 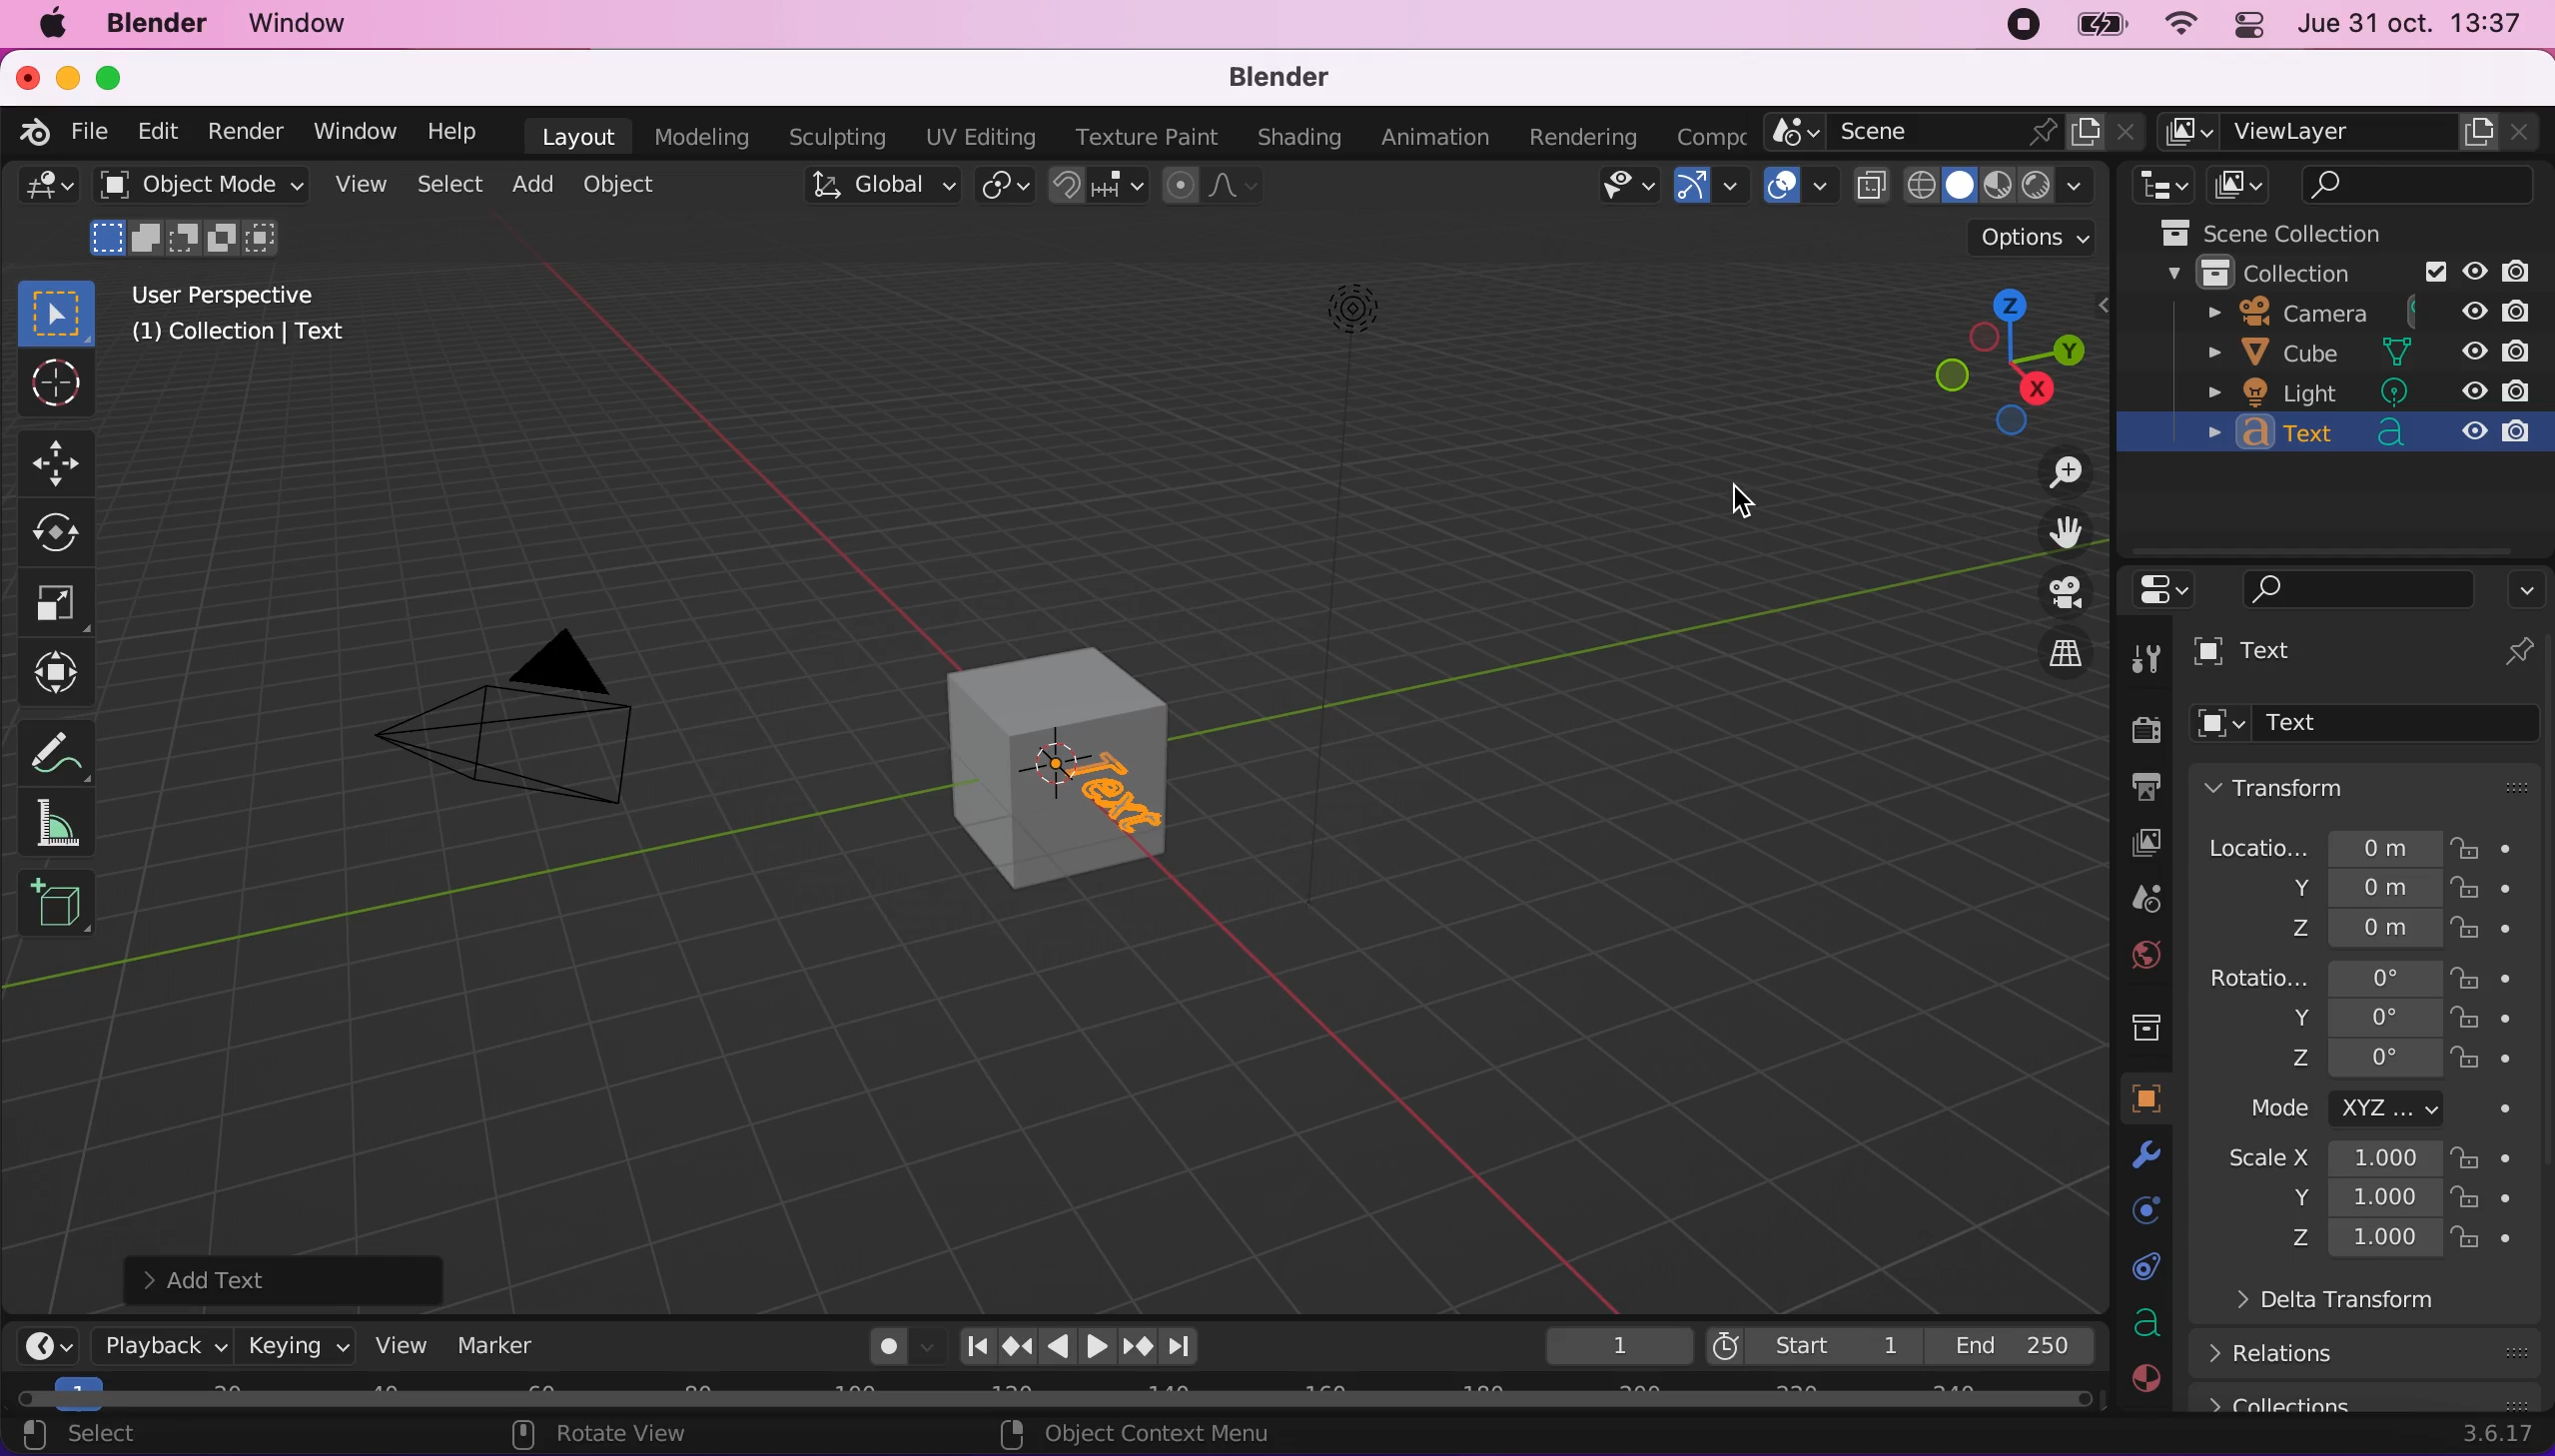 I want to click on view, so click(x=399, y=1345).